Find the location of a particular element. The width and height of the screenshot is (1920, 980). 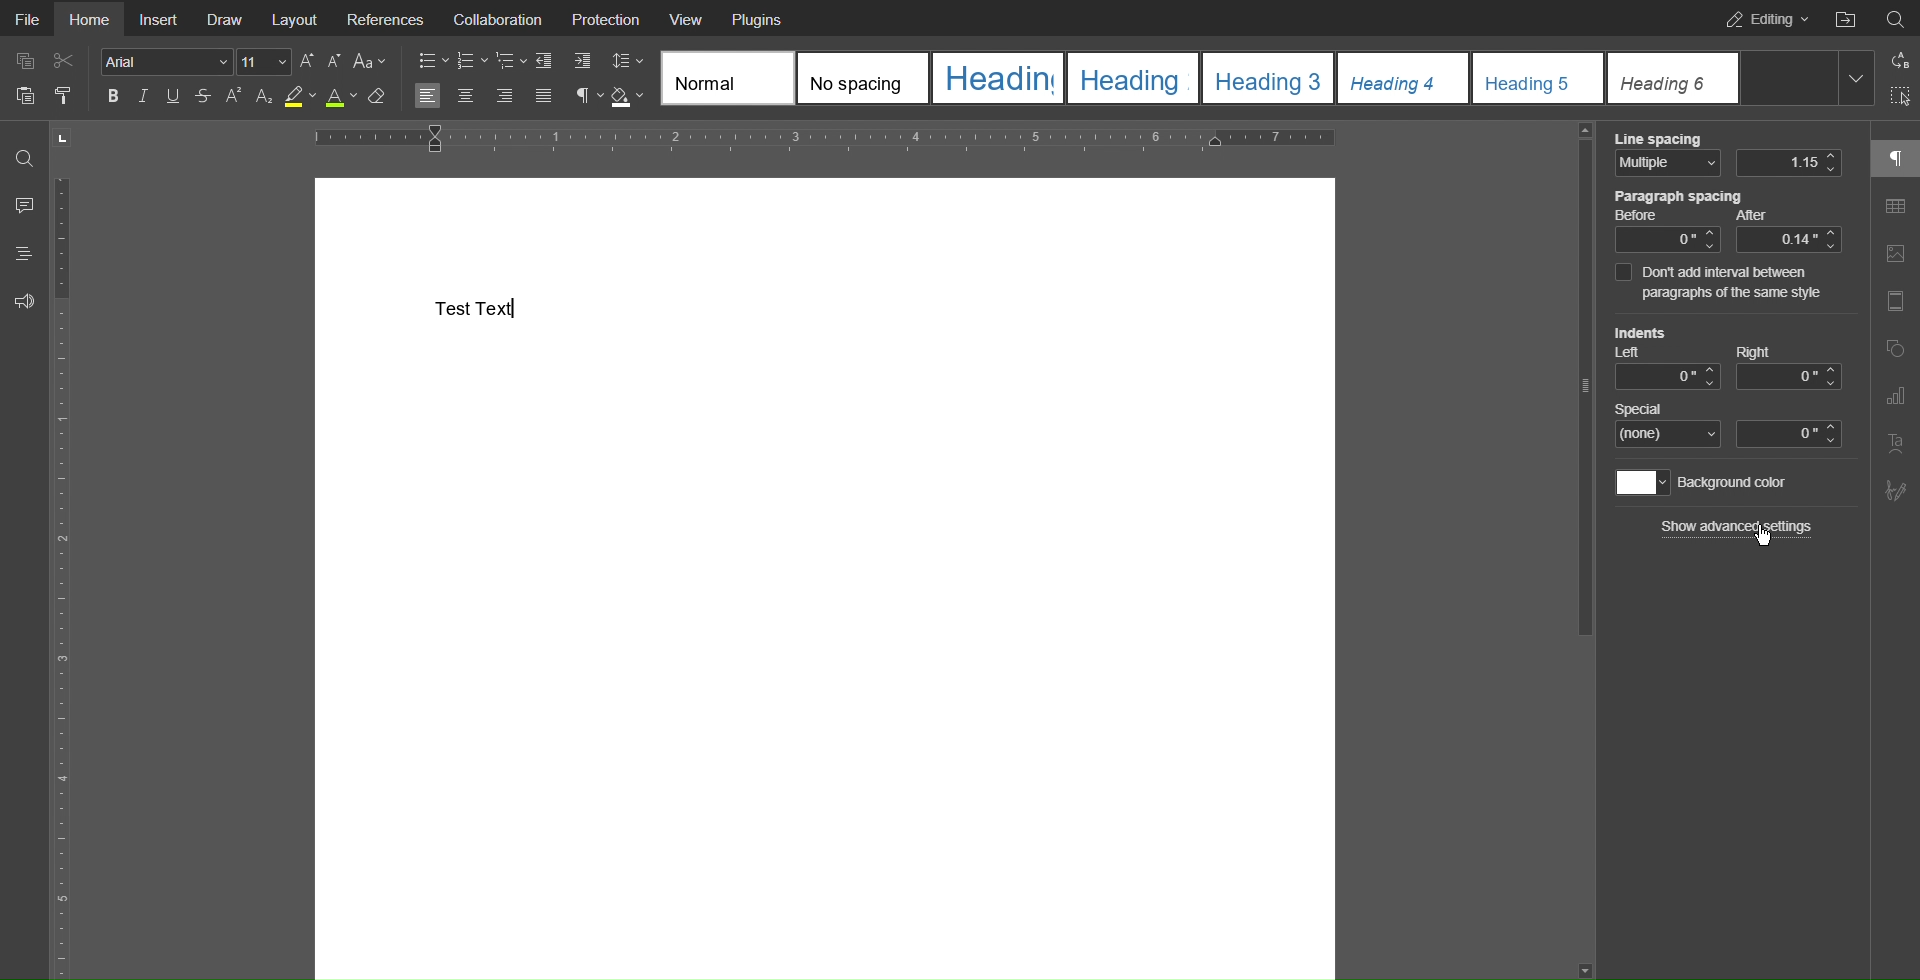

Highlight is located at coordinates (300, 97).